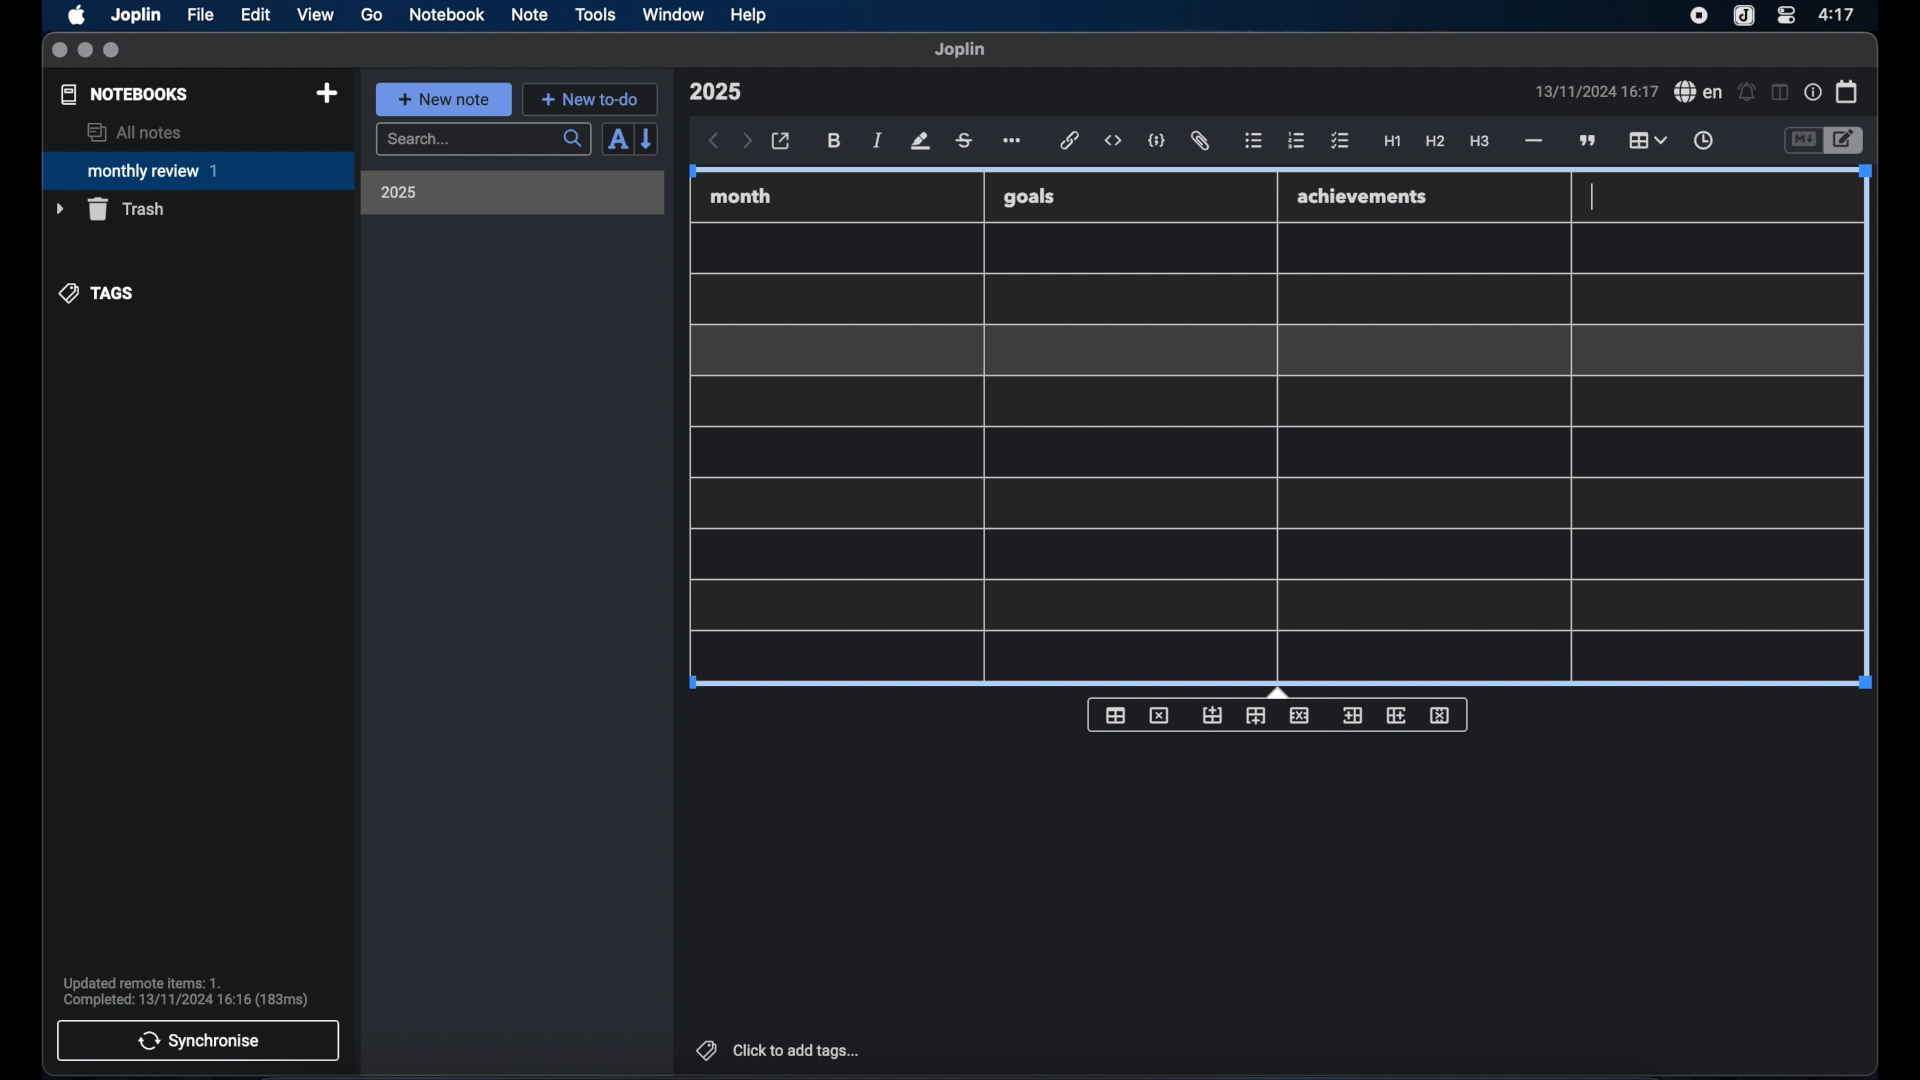  I want to click on all notes, so click(134, 132).